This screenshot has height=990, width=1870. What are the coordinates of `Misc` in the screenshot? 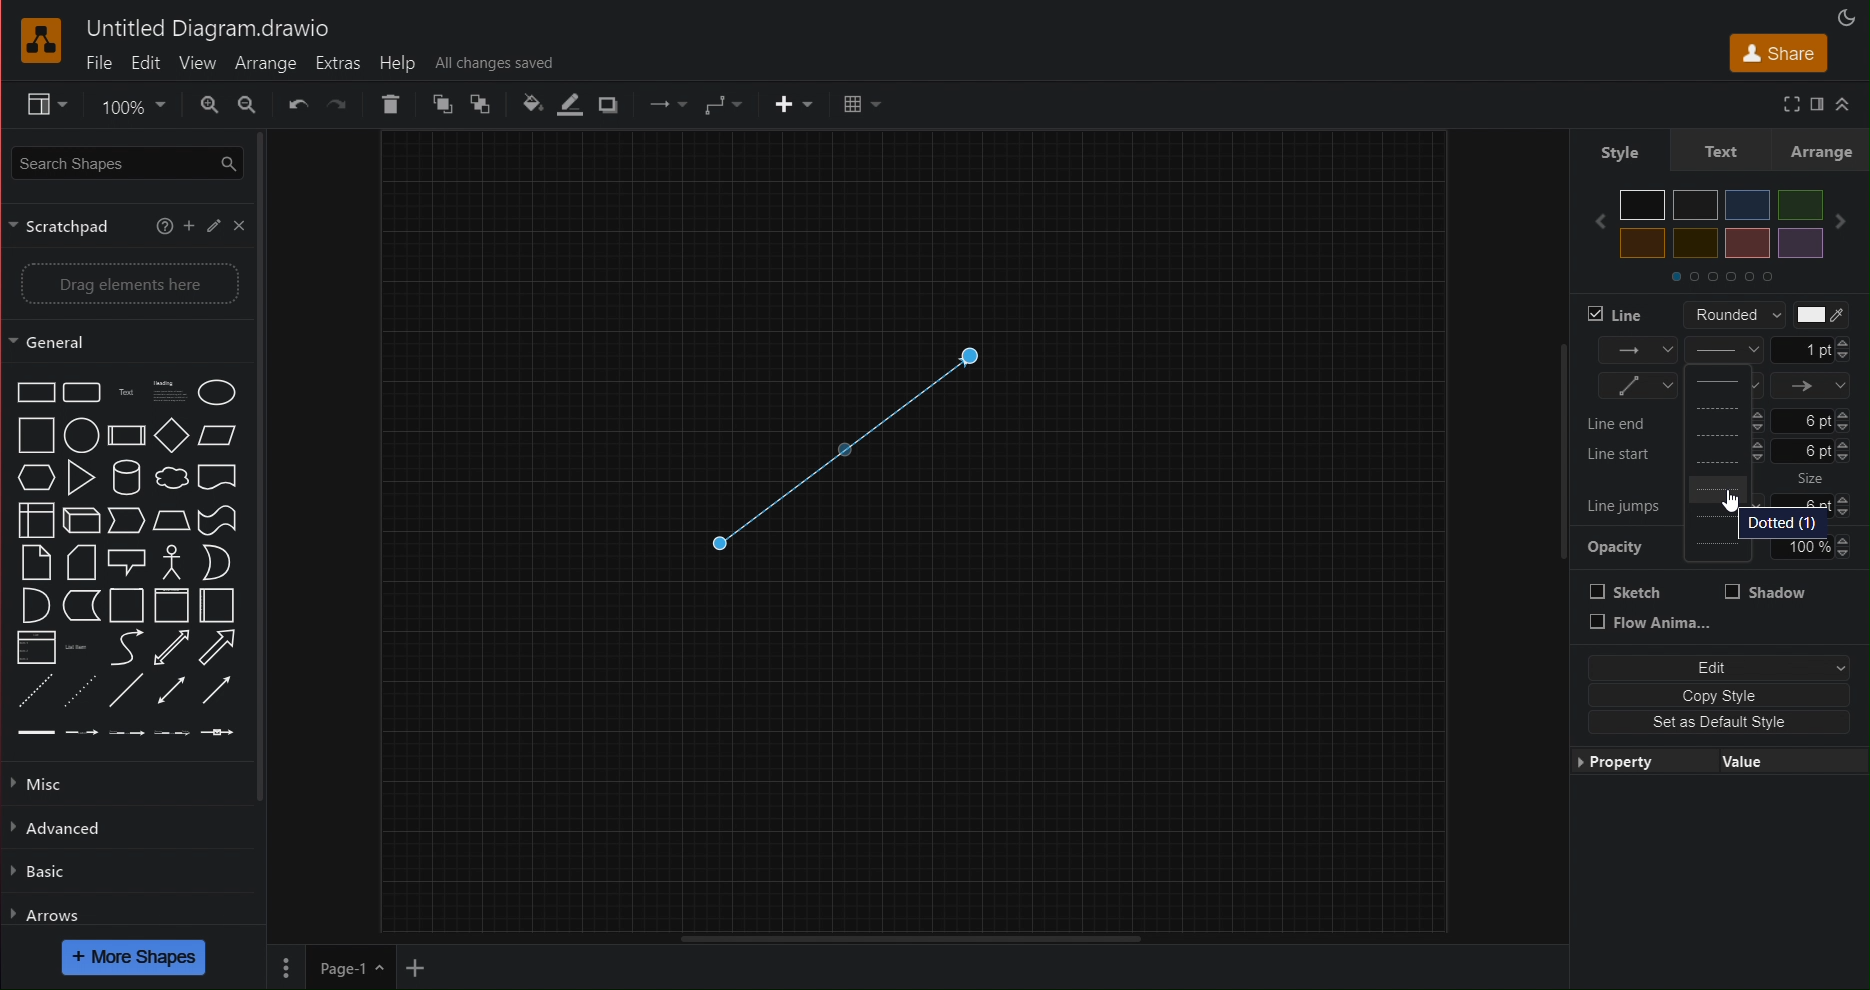 It's located at (46, 783).